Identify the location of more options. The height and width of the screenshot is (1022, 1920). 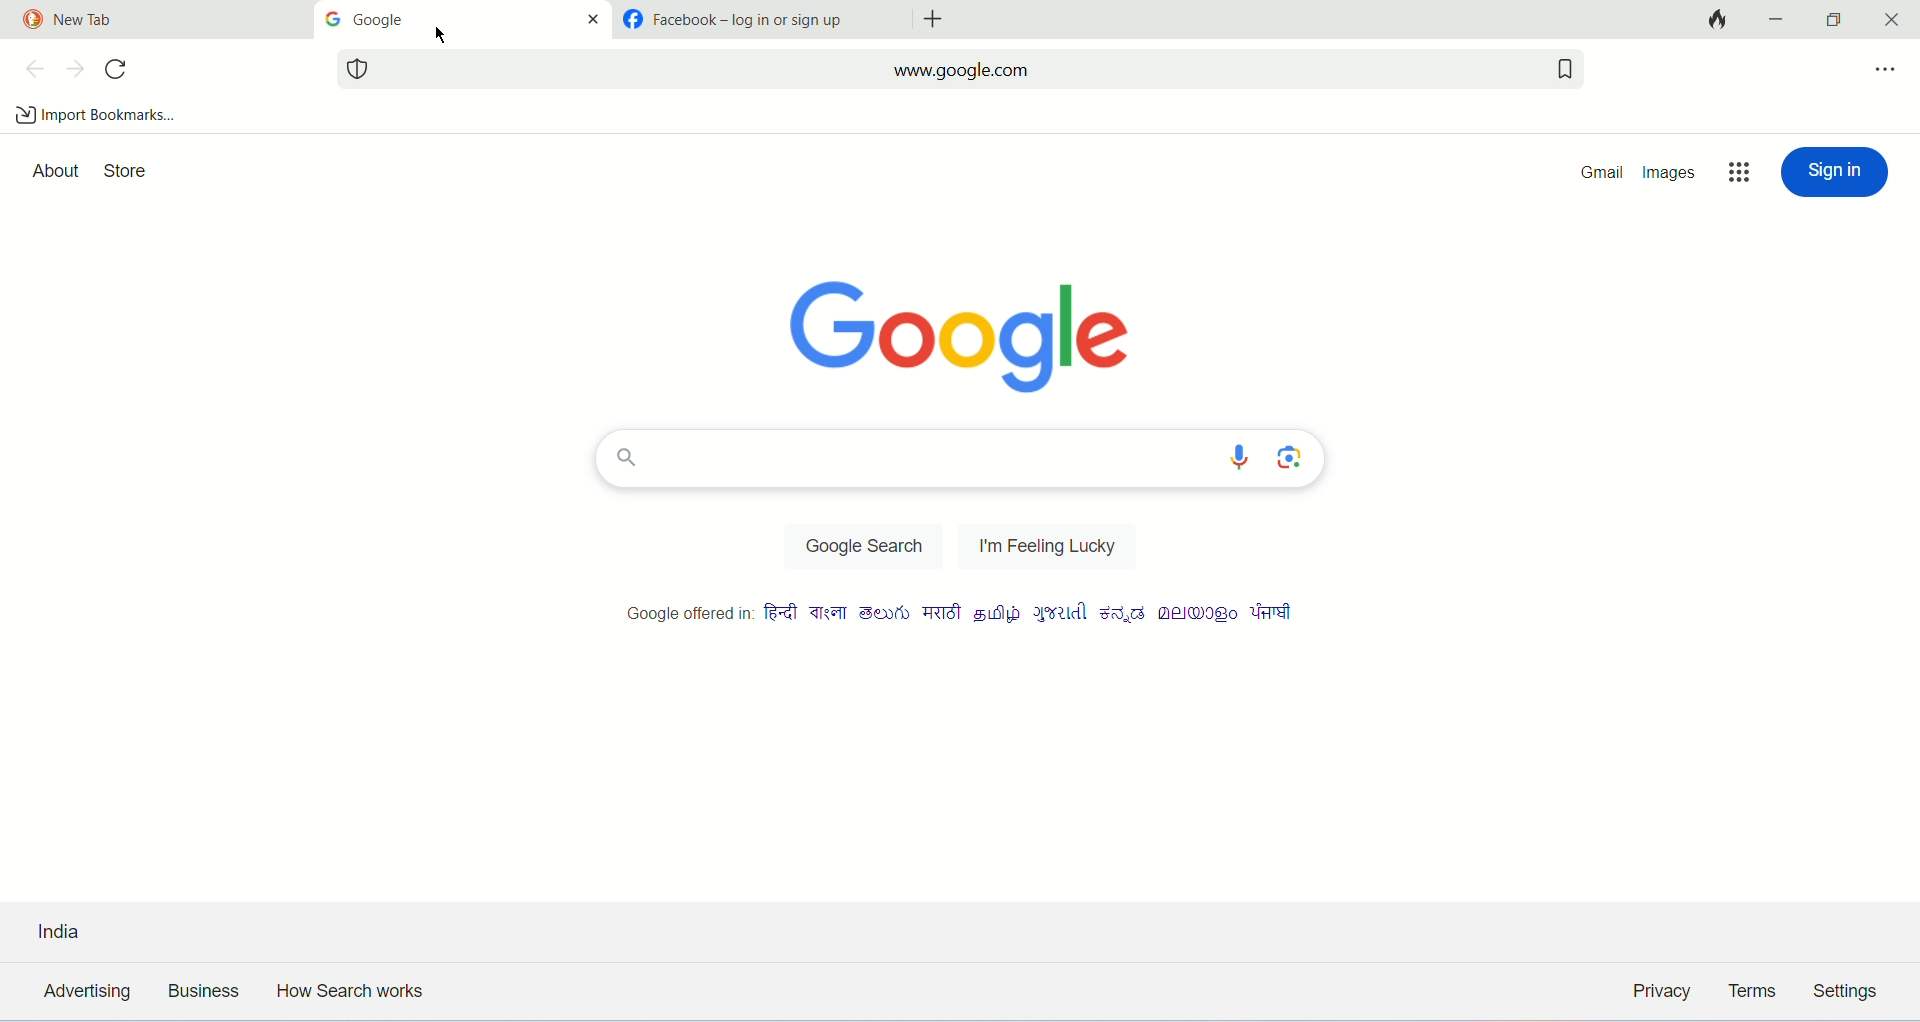
(1888, 77).